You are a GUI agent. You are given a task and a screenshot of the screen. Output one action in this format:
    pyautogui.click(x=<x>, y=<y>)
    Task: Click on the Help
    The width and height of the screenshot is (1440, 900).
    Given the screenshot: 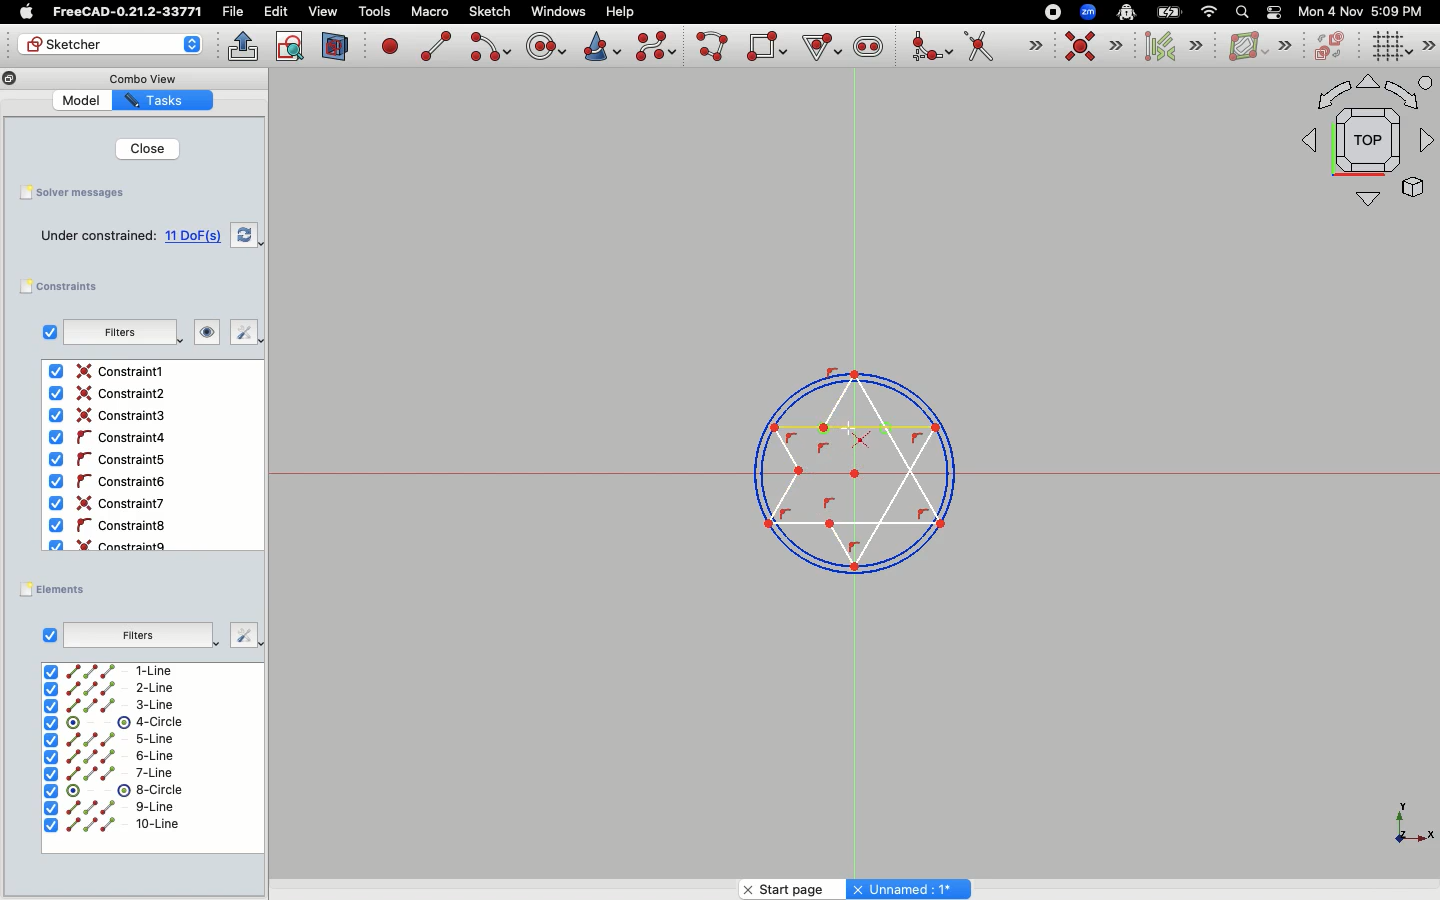 What is the action you would take?
    pyautogui.click(x=621, y=10)
    